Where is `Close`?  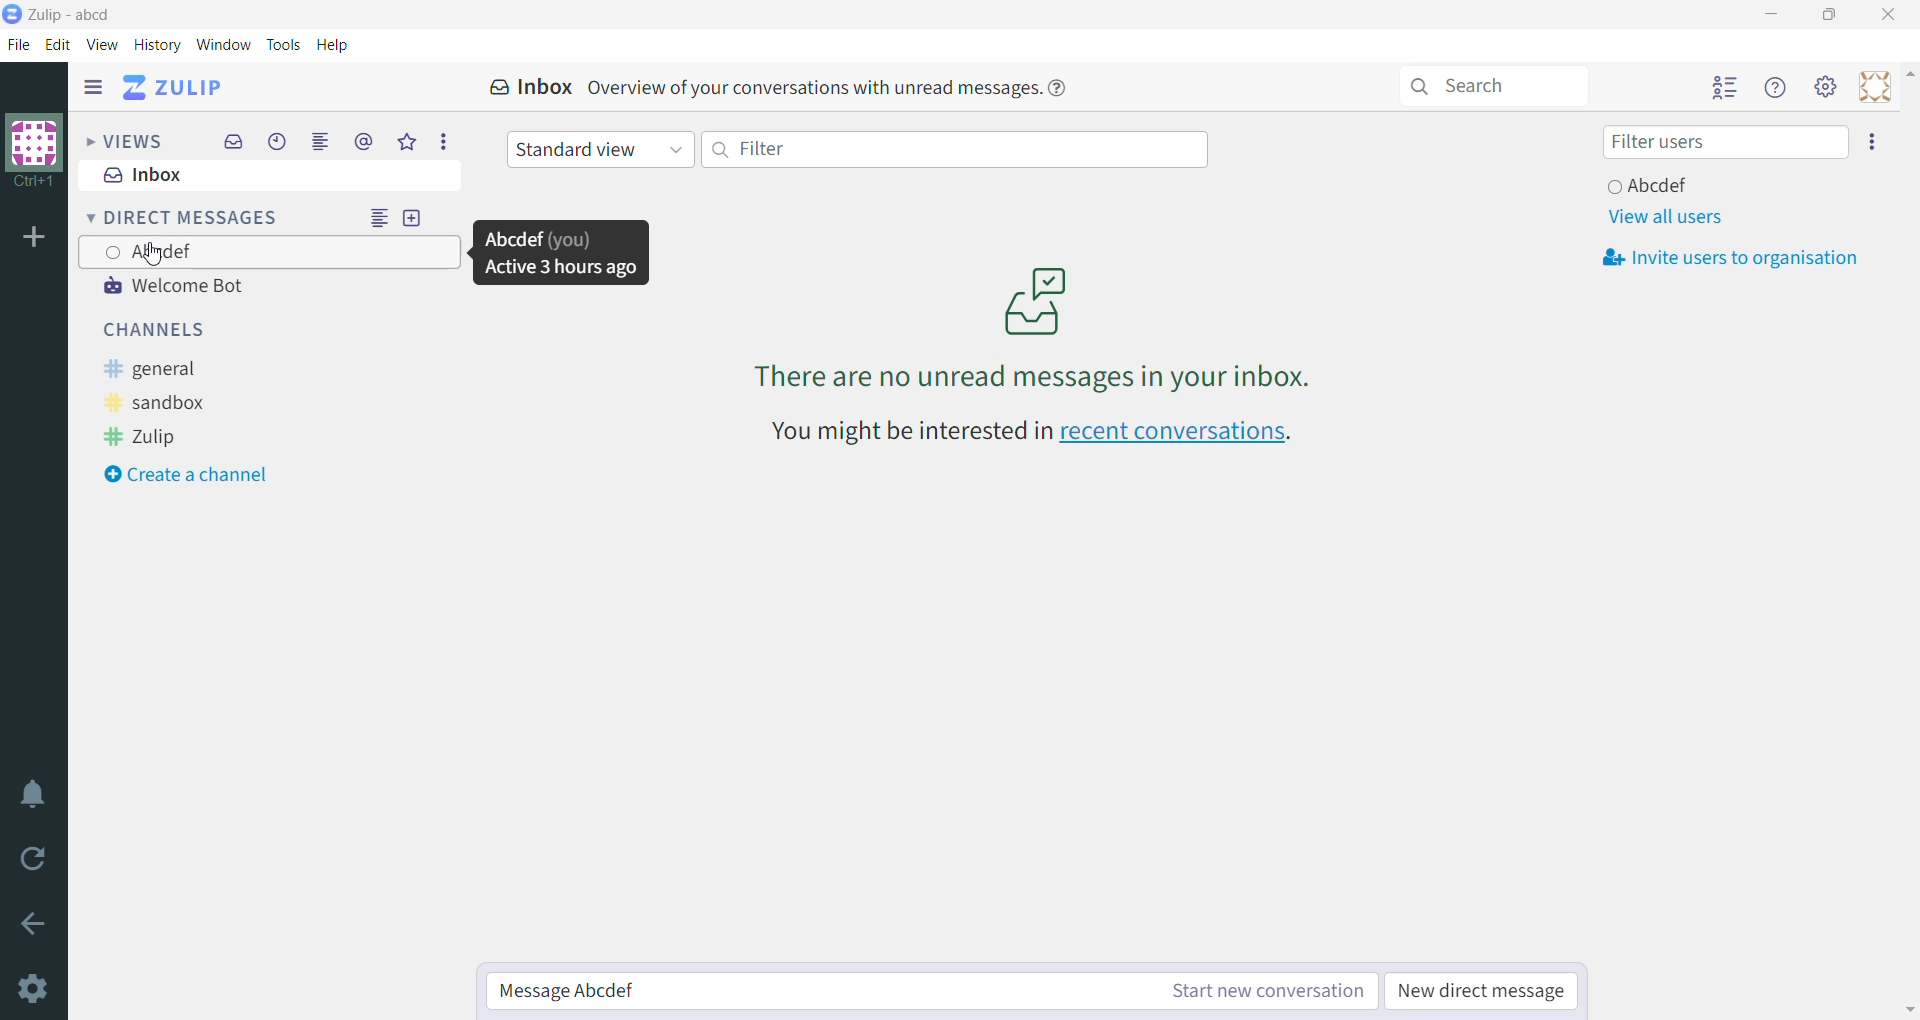
Close is located at coordinates (1889, 15).